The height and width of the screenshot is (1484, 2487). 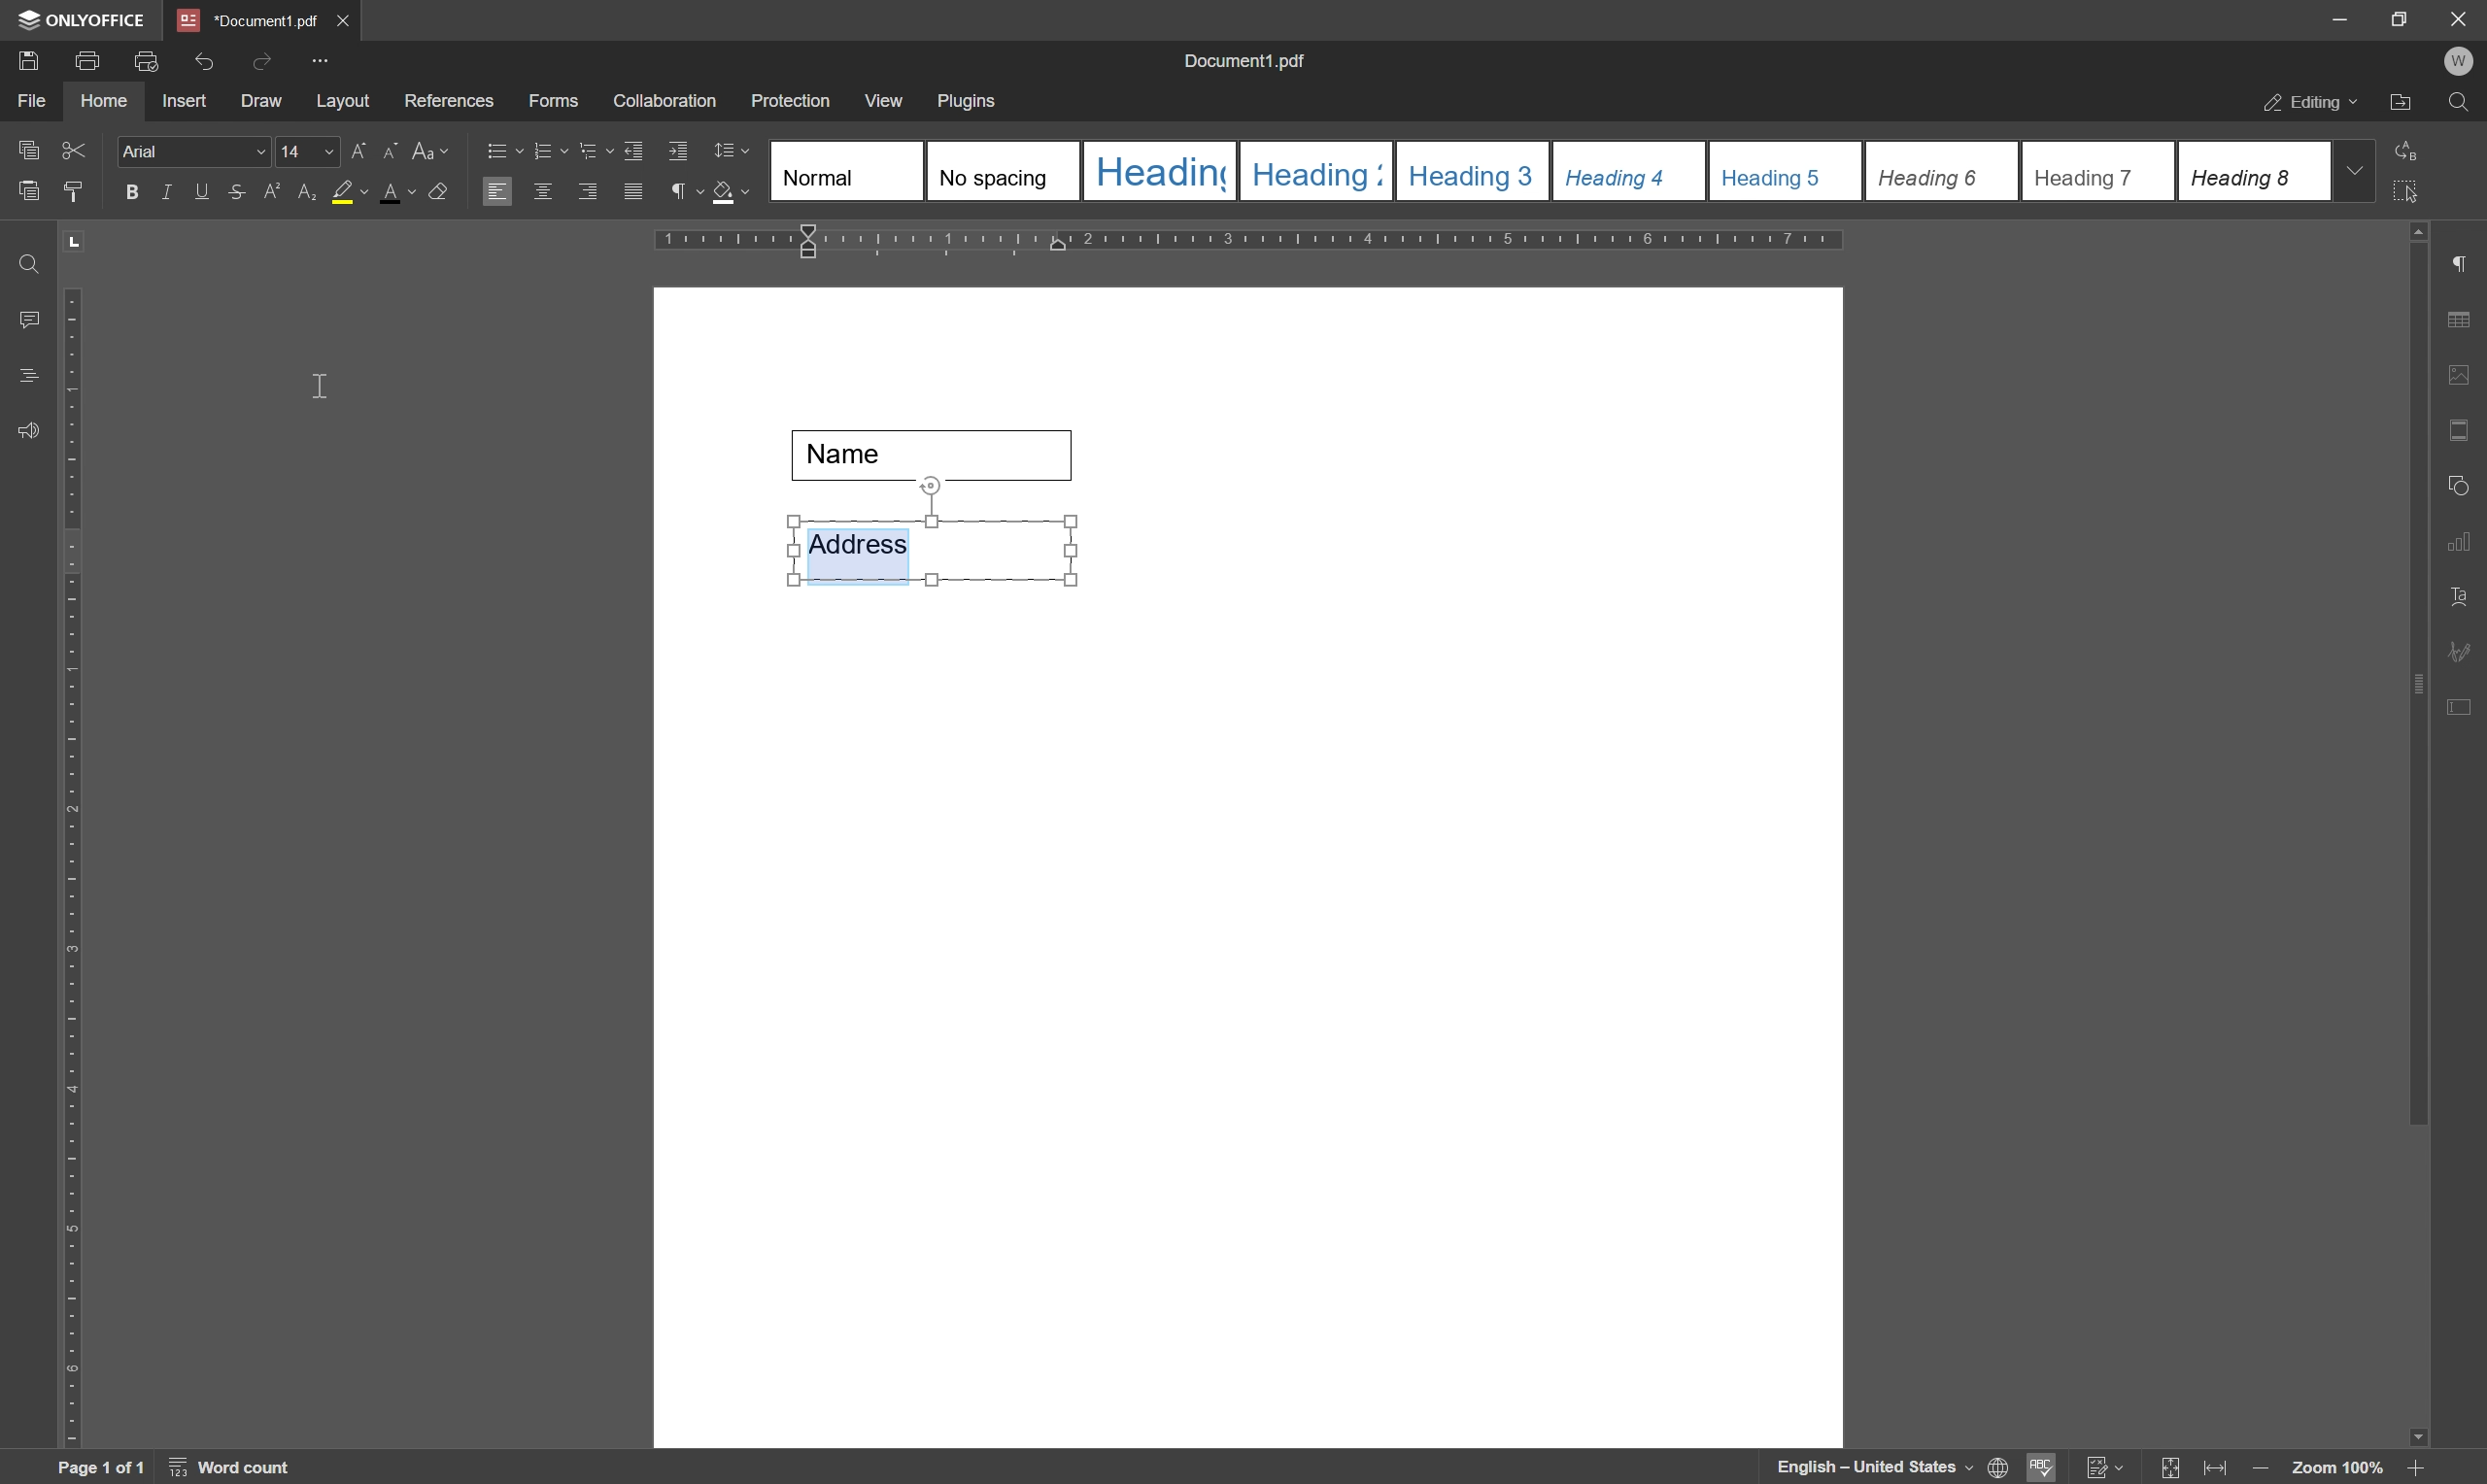 I want to click on Increase indent, so click(x=681, y=153).